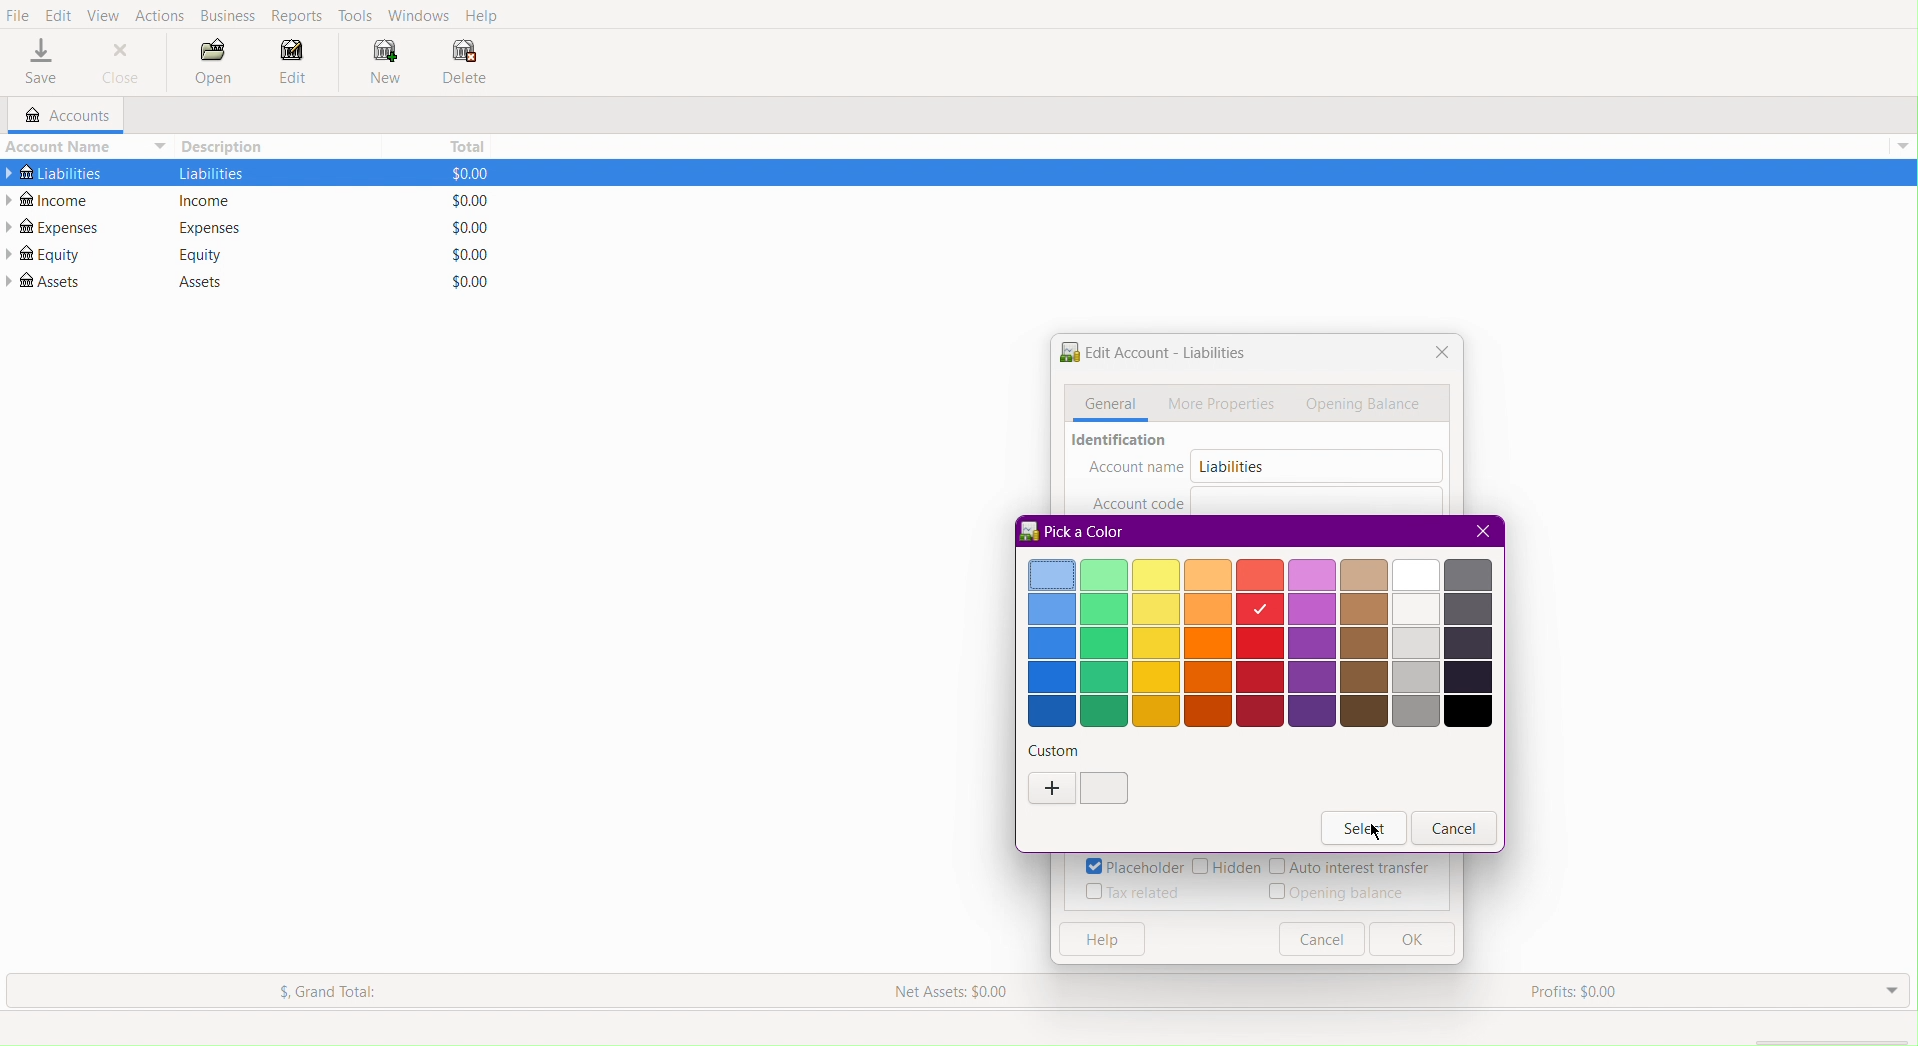 Image resolution: width=1918 pixels, height=1046 pixels. Describe the element at coordinates (1136, 469) in the screenshot. I see `Account name` at that location.